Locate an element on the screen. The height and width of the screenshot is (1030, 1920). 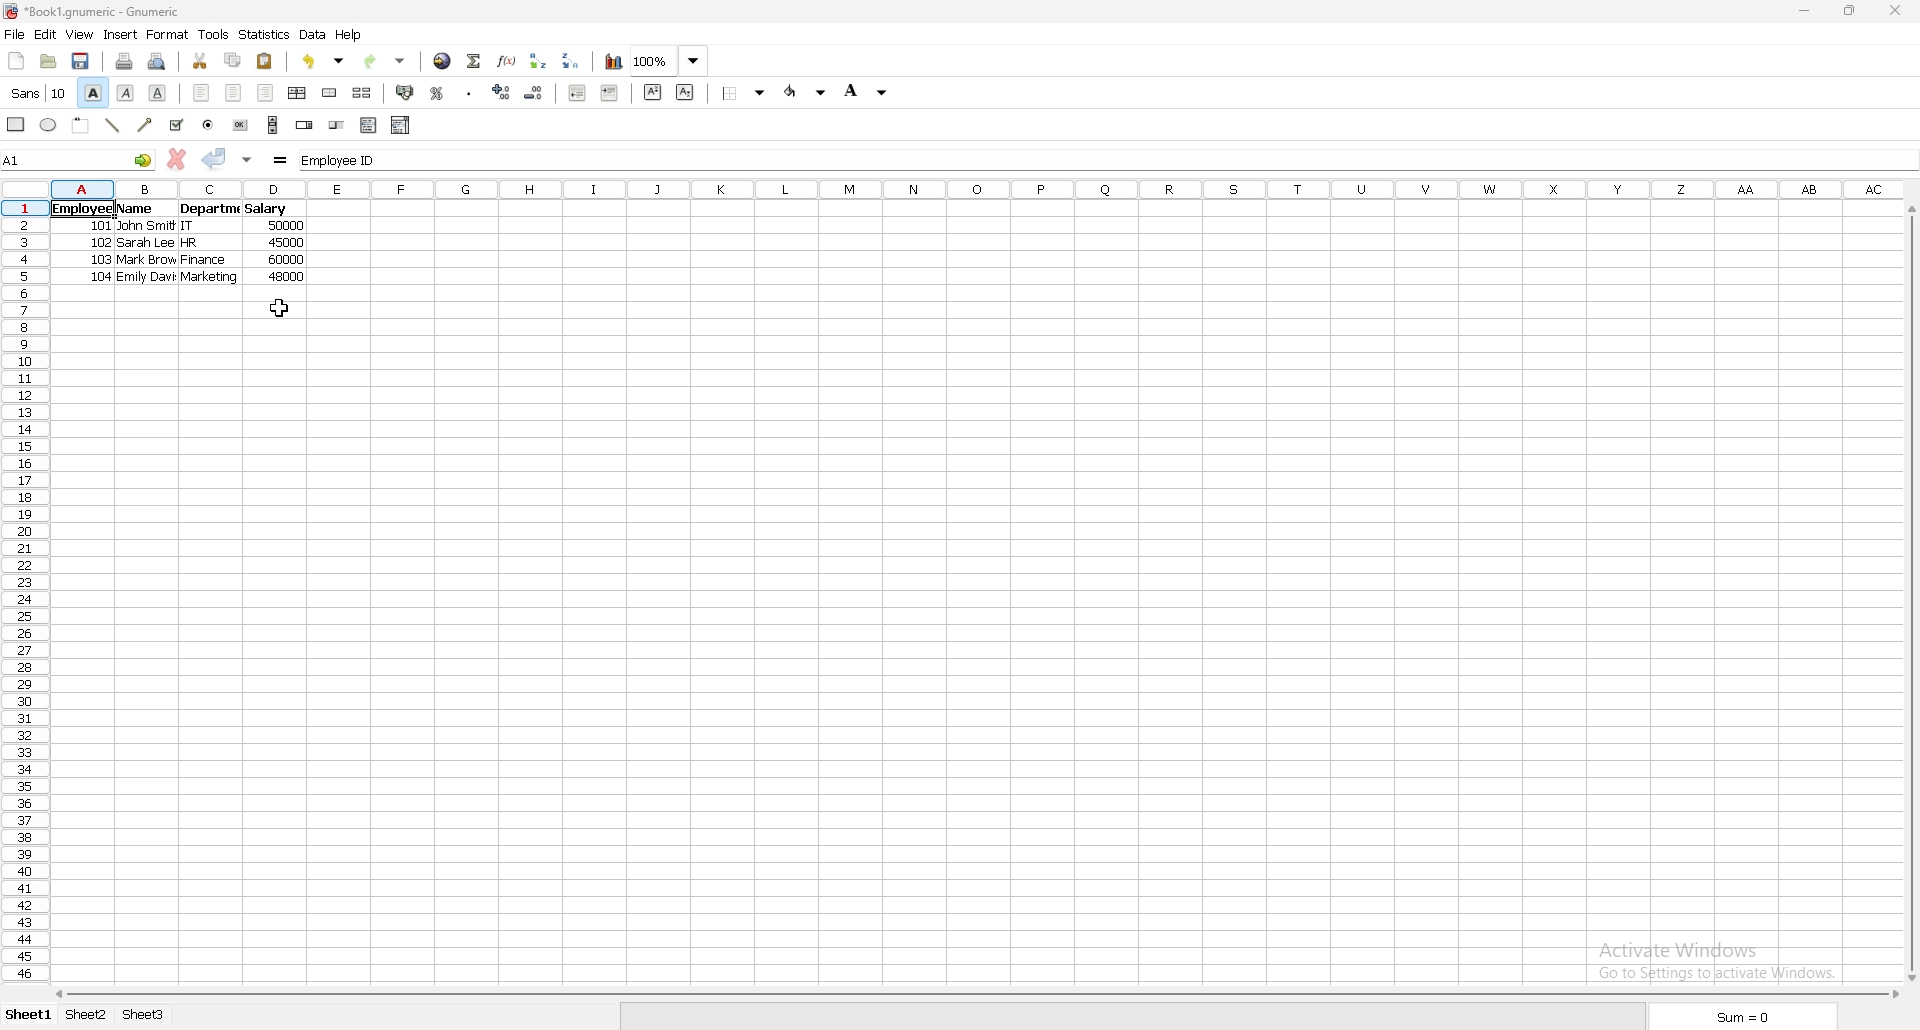
help is located at coordinates (349, 35).